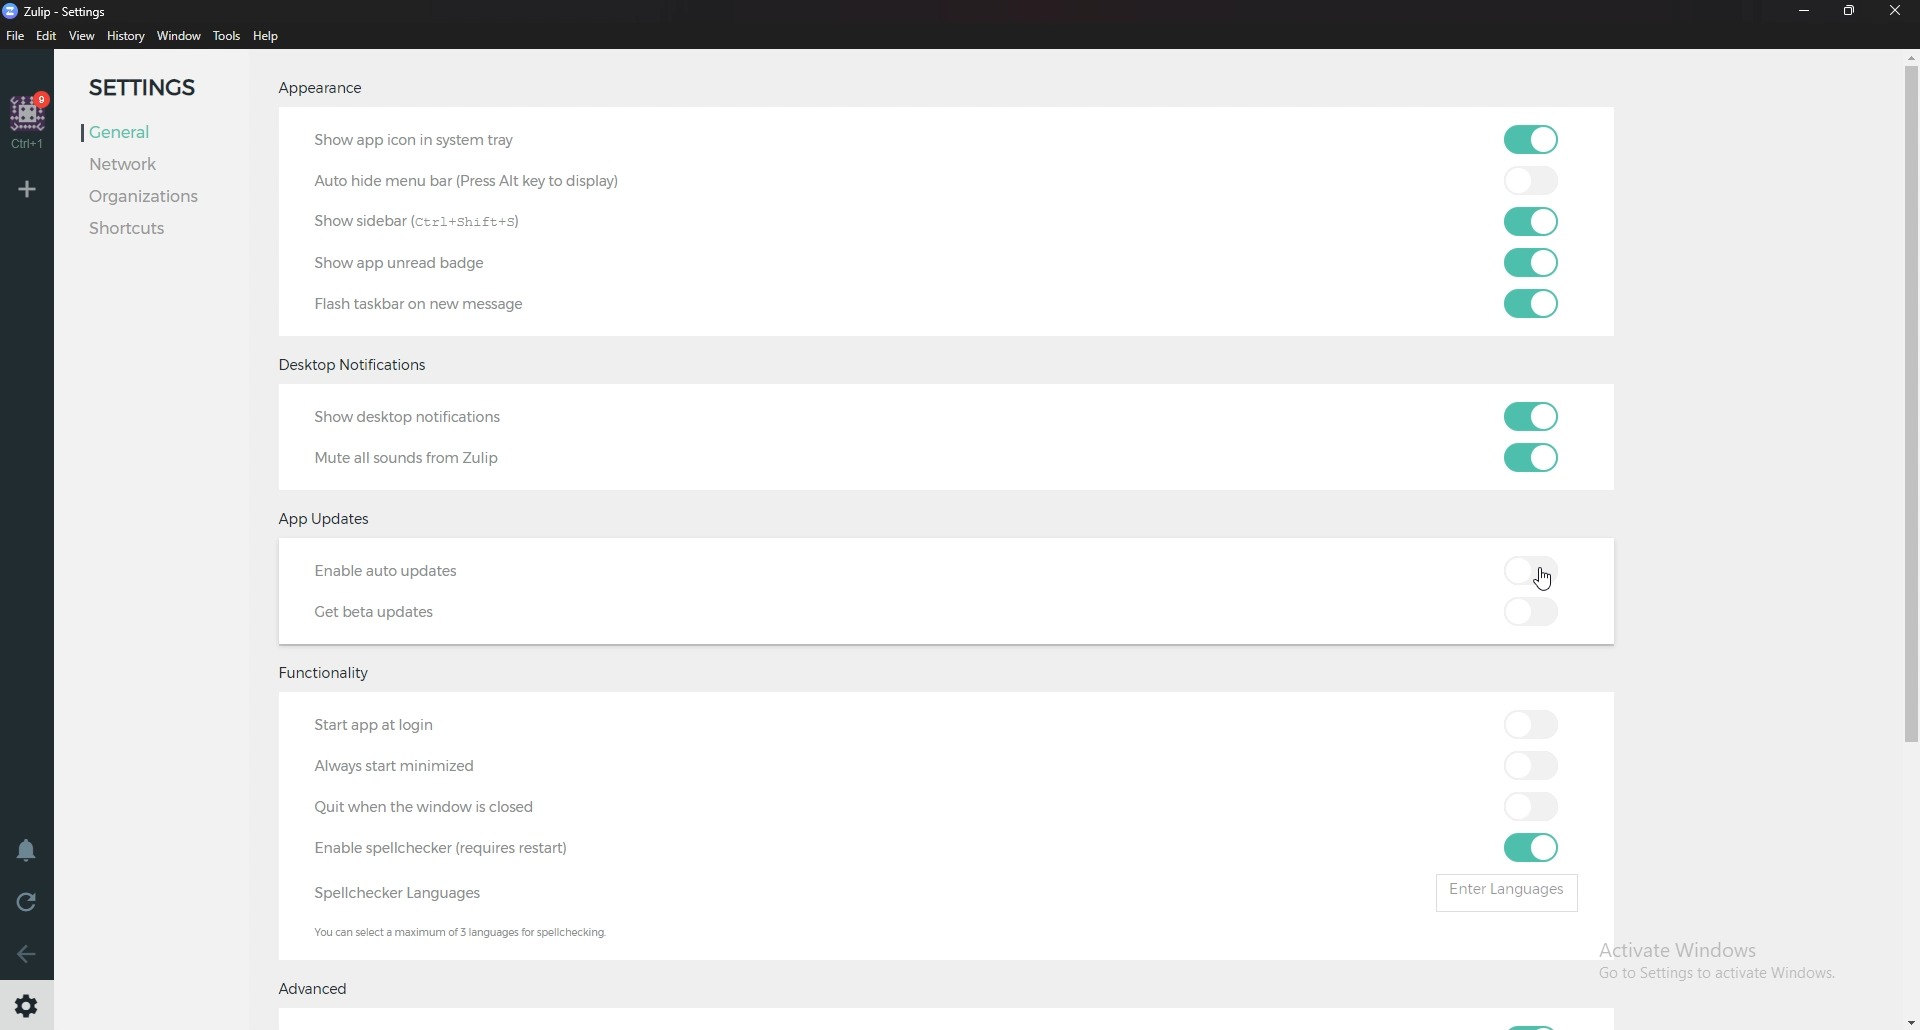 This screenshot has width=1920, height=1030. Describe the element at coordinates (150, 131) in the screenshot. I see `general` at that location.